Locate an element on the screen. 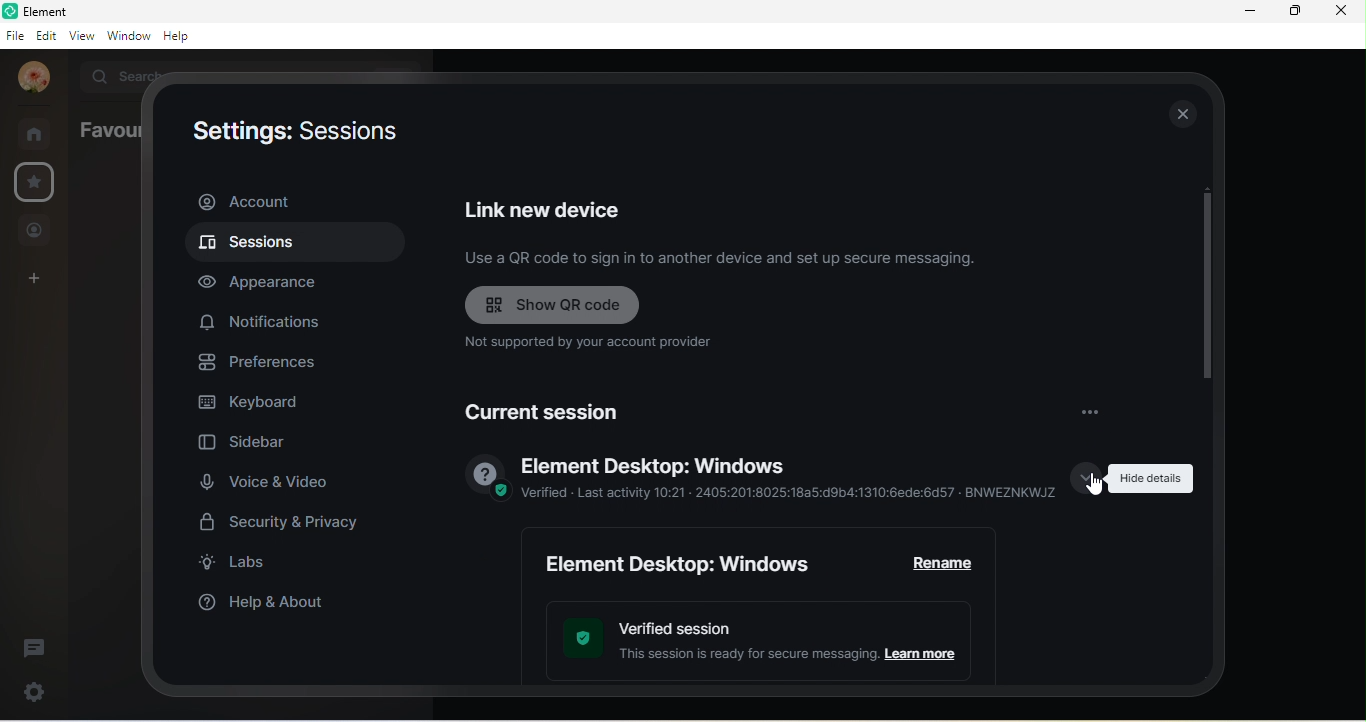  not supported by your account provider is located at coordinates (590, 343).